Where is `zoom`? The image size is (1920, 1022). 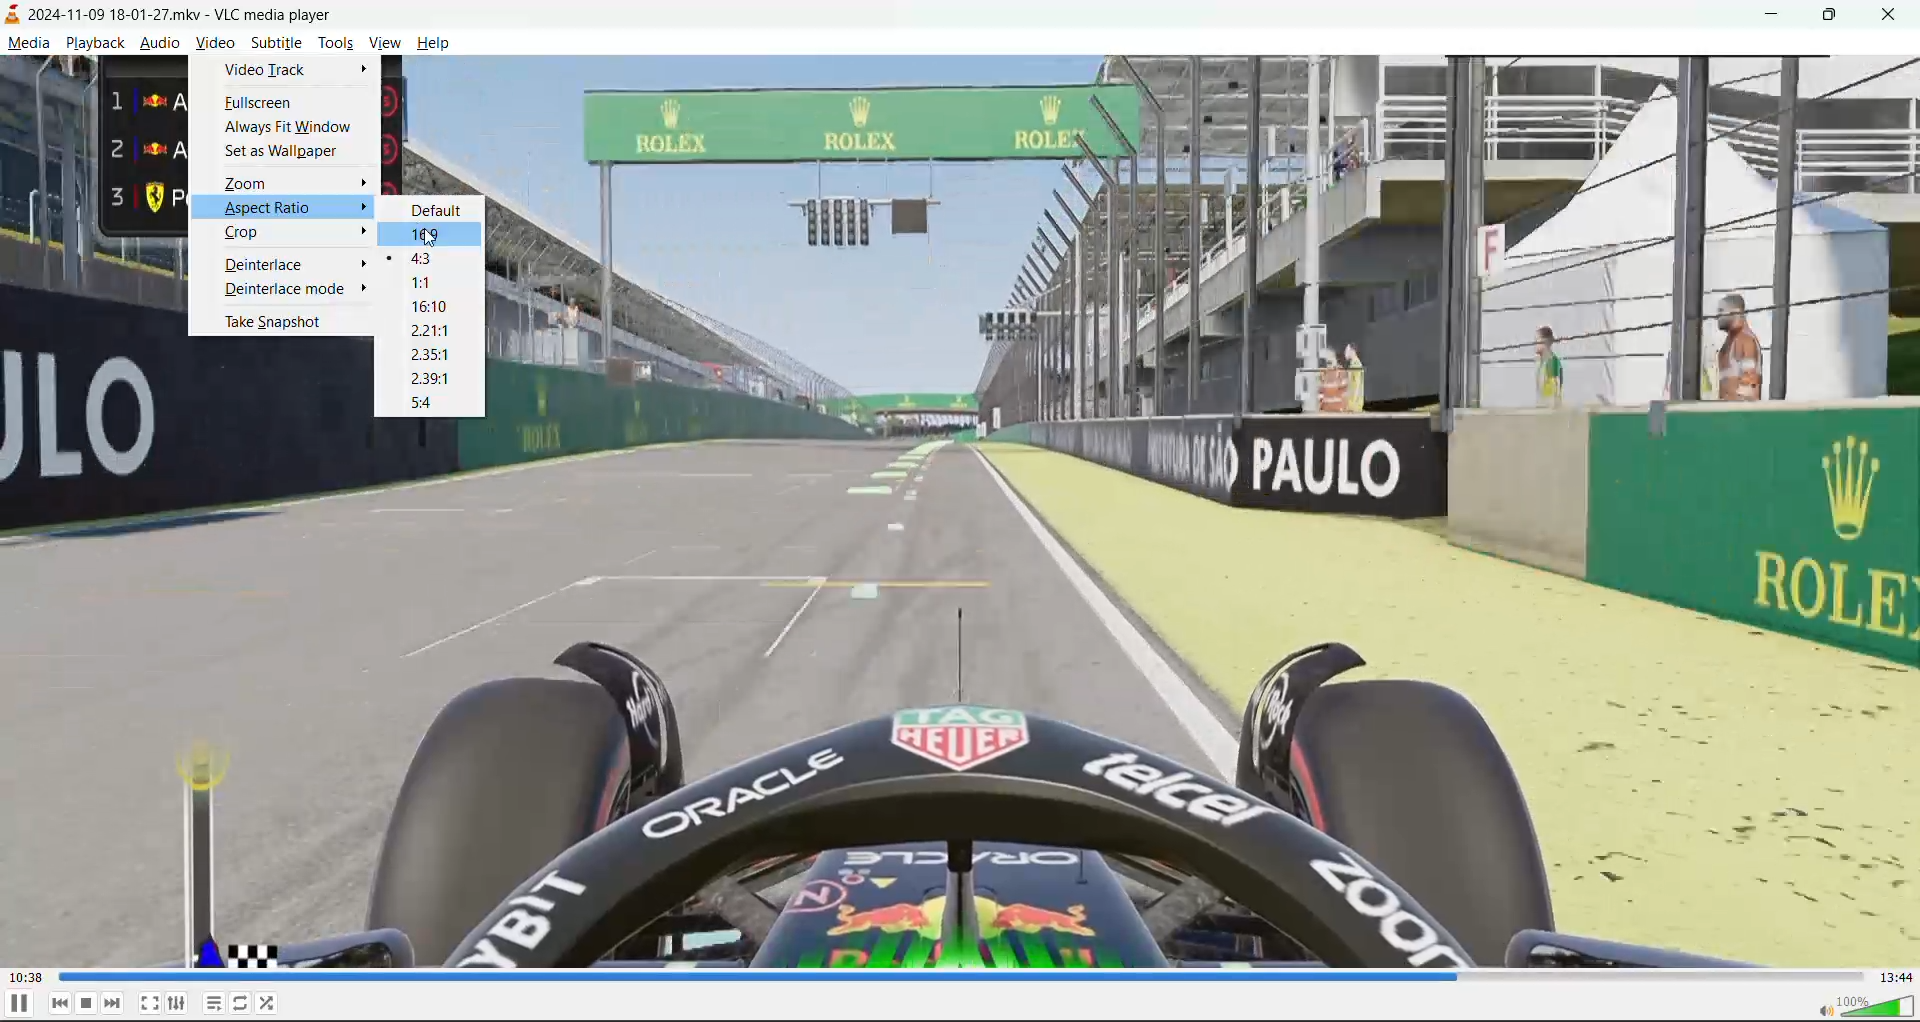
zoom is located at coordinates (293, 185).